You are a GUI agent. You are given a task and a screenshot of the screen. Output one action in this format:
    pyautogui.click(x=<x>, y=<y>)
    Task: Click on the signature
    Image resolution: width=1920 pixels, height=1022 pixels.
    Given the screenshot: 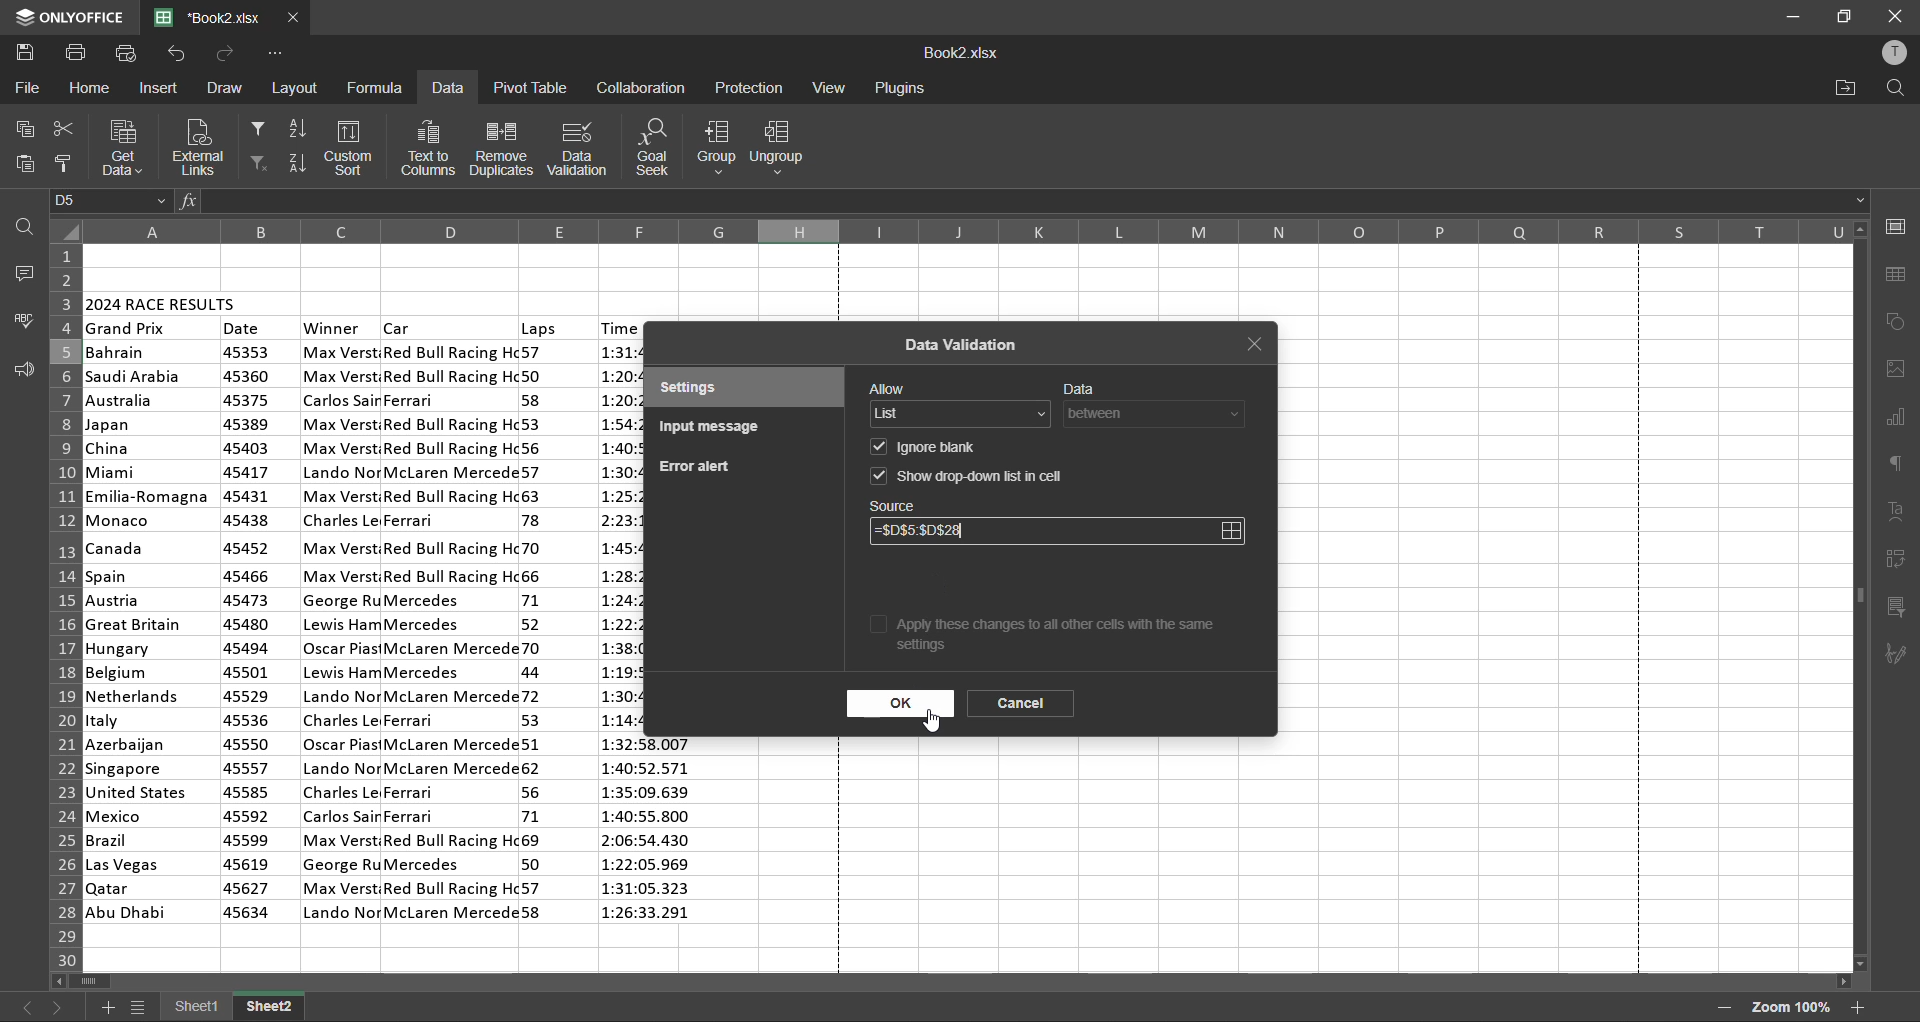 What is the action you would take?
    pyautogui.click(x=1900, y=655)
    